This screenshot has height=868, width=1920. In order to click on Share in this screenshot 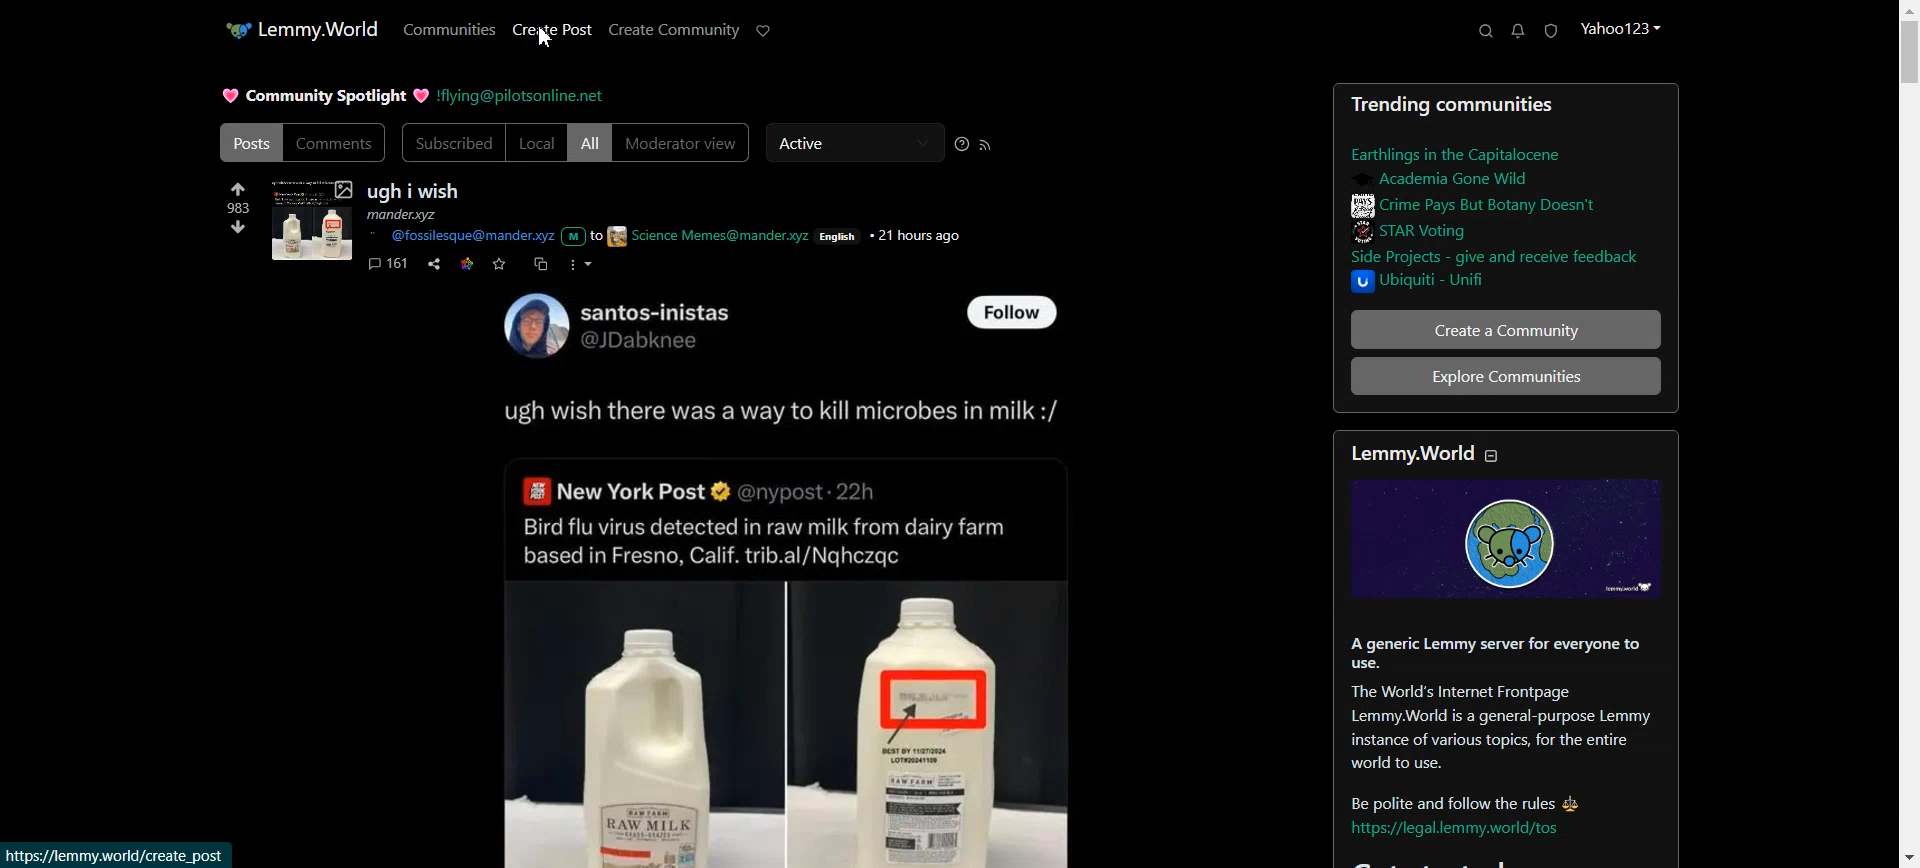, I will do `click(433, 263)`.